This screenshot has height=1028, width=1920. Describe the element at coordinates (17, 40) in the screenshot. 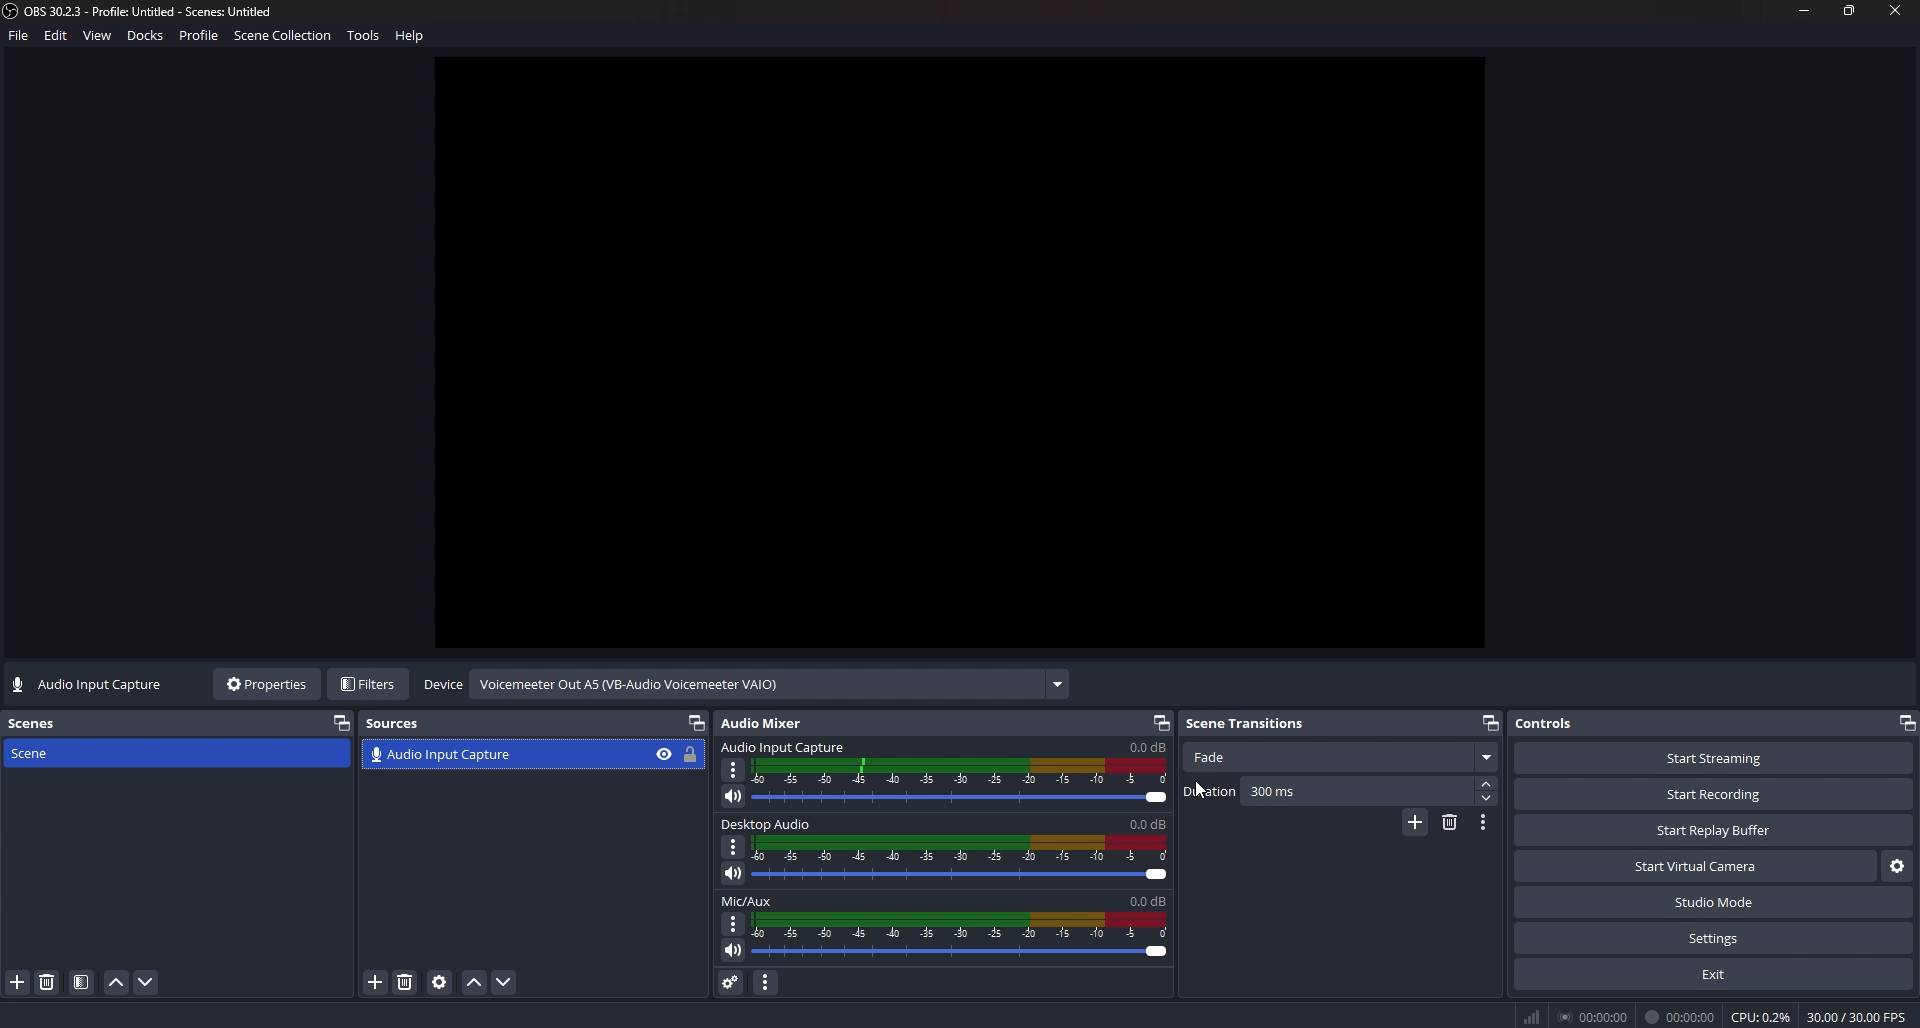

I see `file` at that location.